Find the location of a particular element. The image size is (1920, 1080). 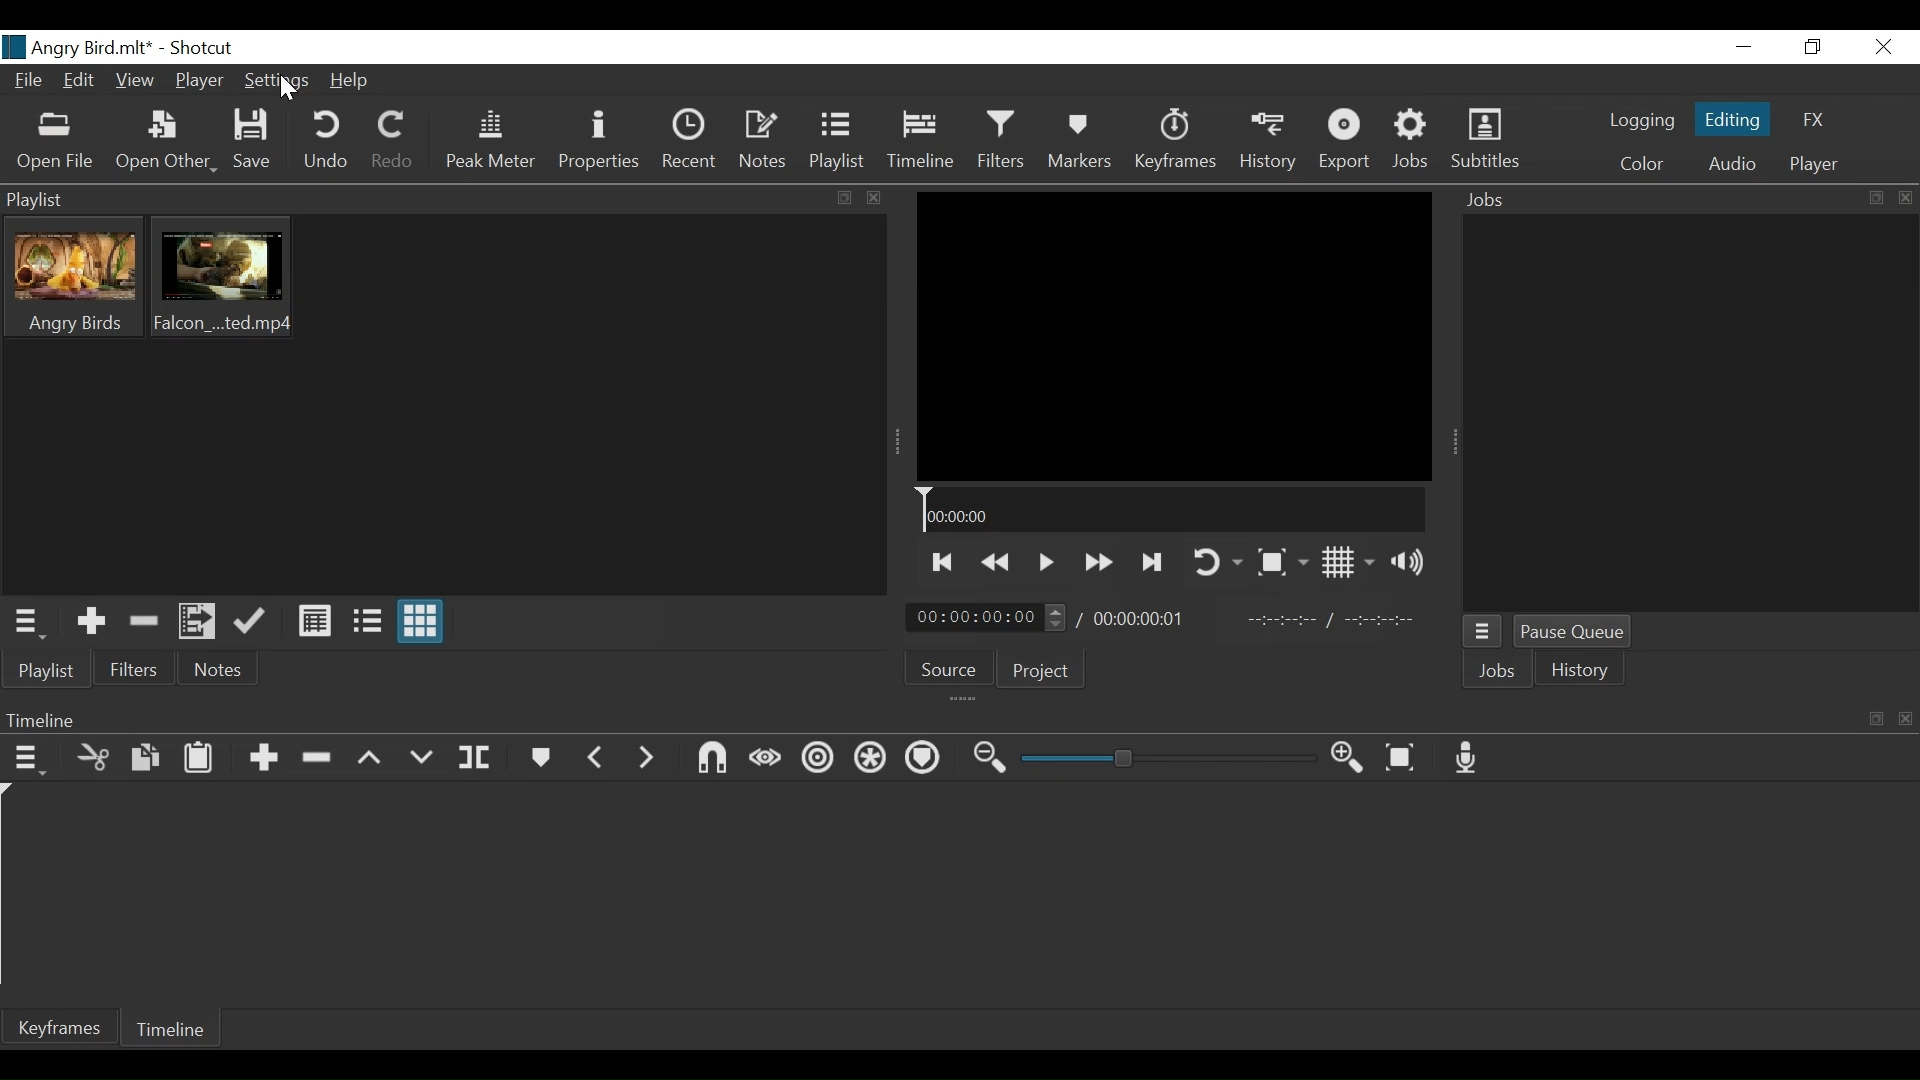

View as icons is located at coordinates (423, 622).